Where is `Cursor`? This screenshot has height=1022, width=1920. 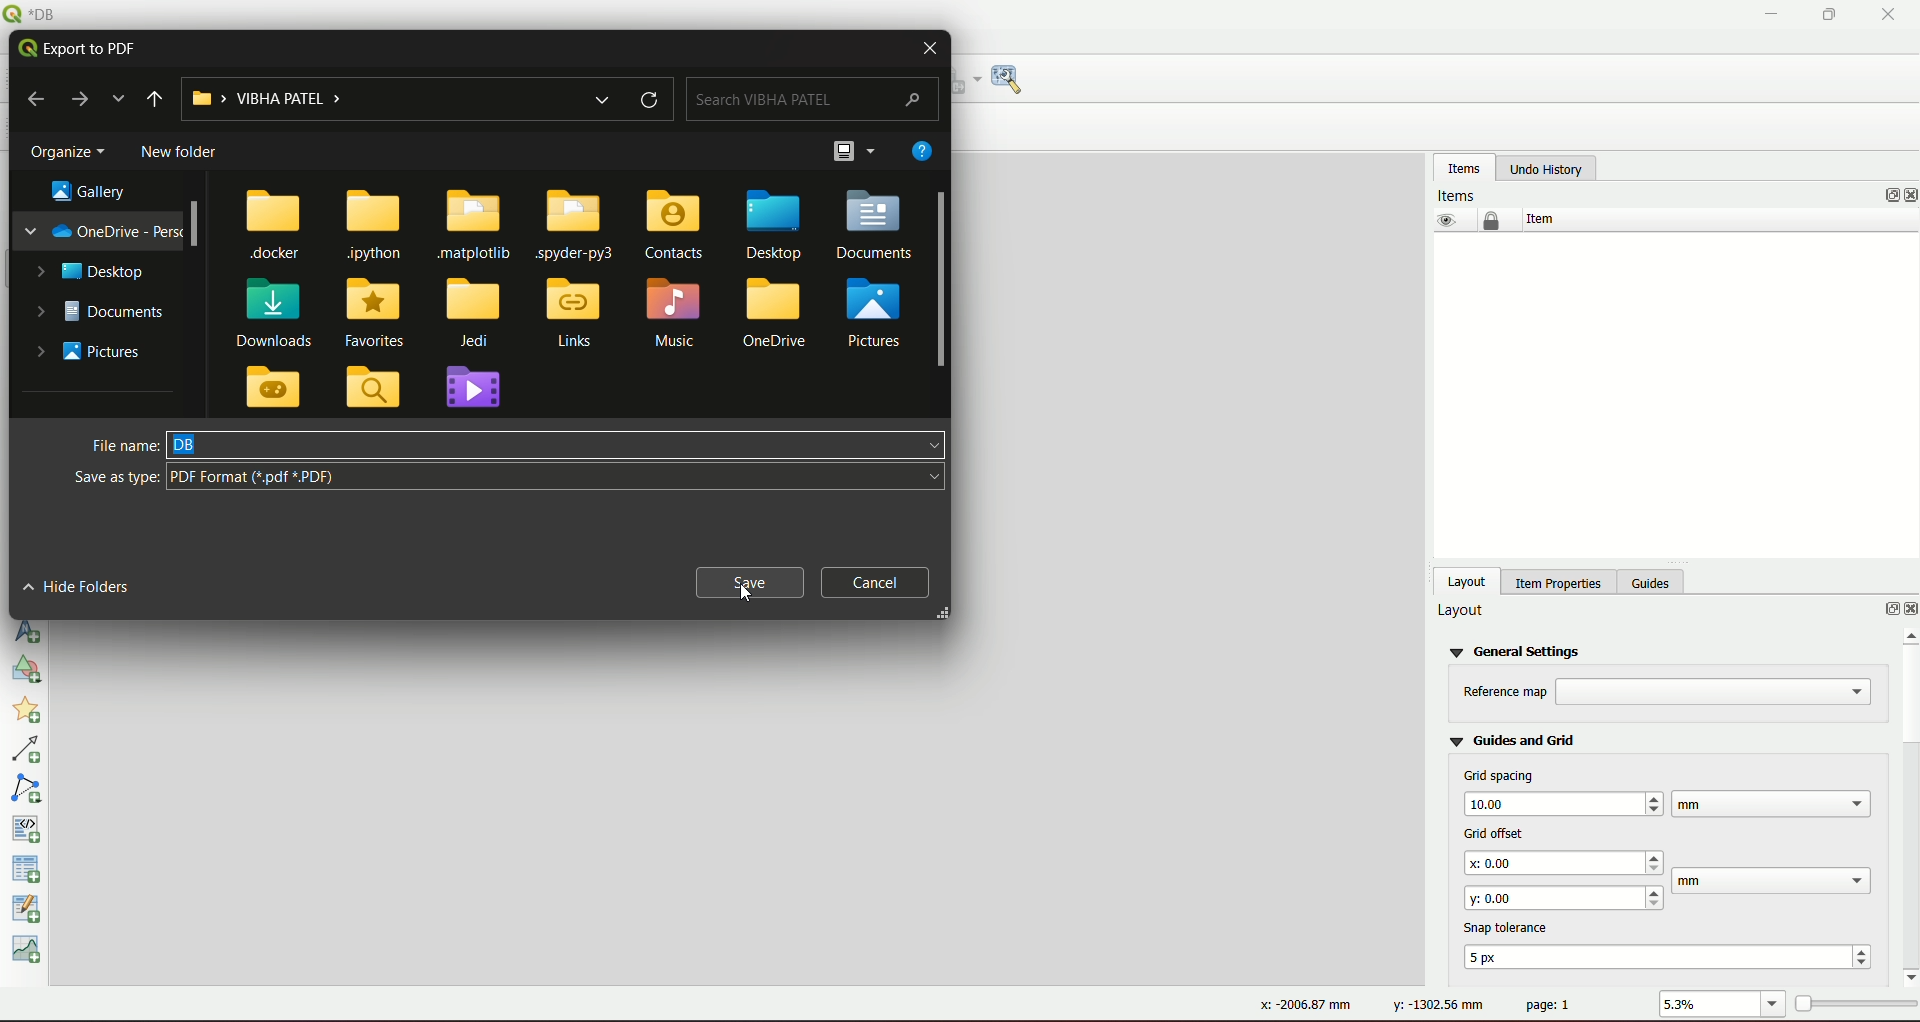
Cursor is located at coordinates (749, 594).